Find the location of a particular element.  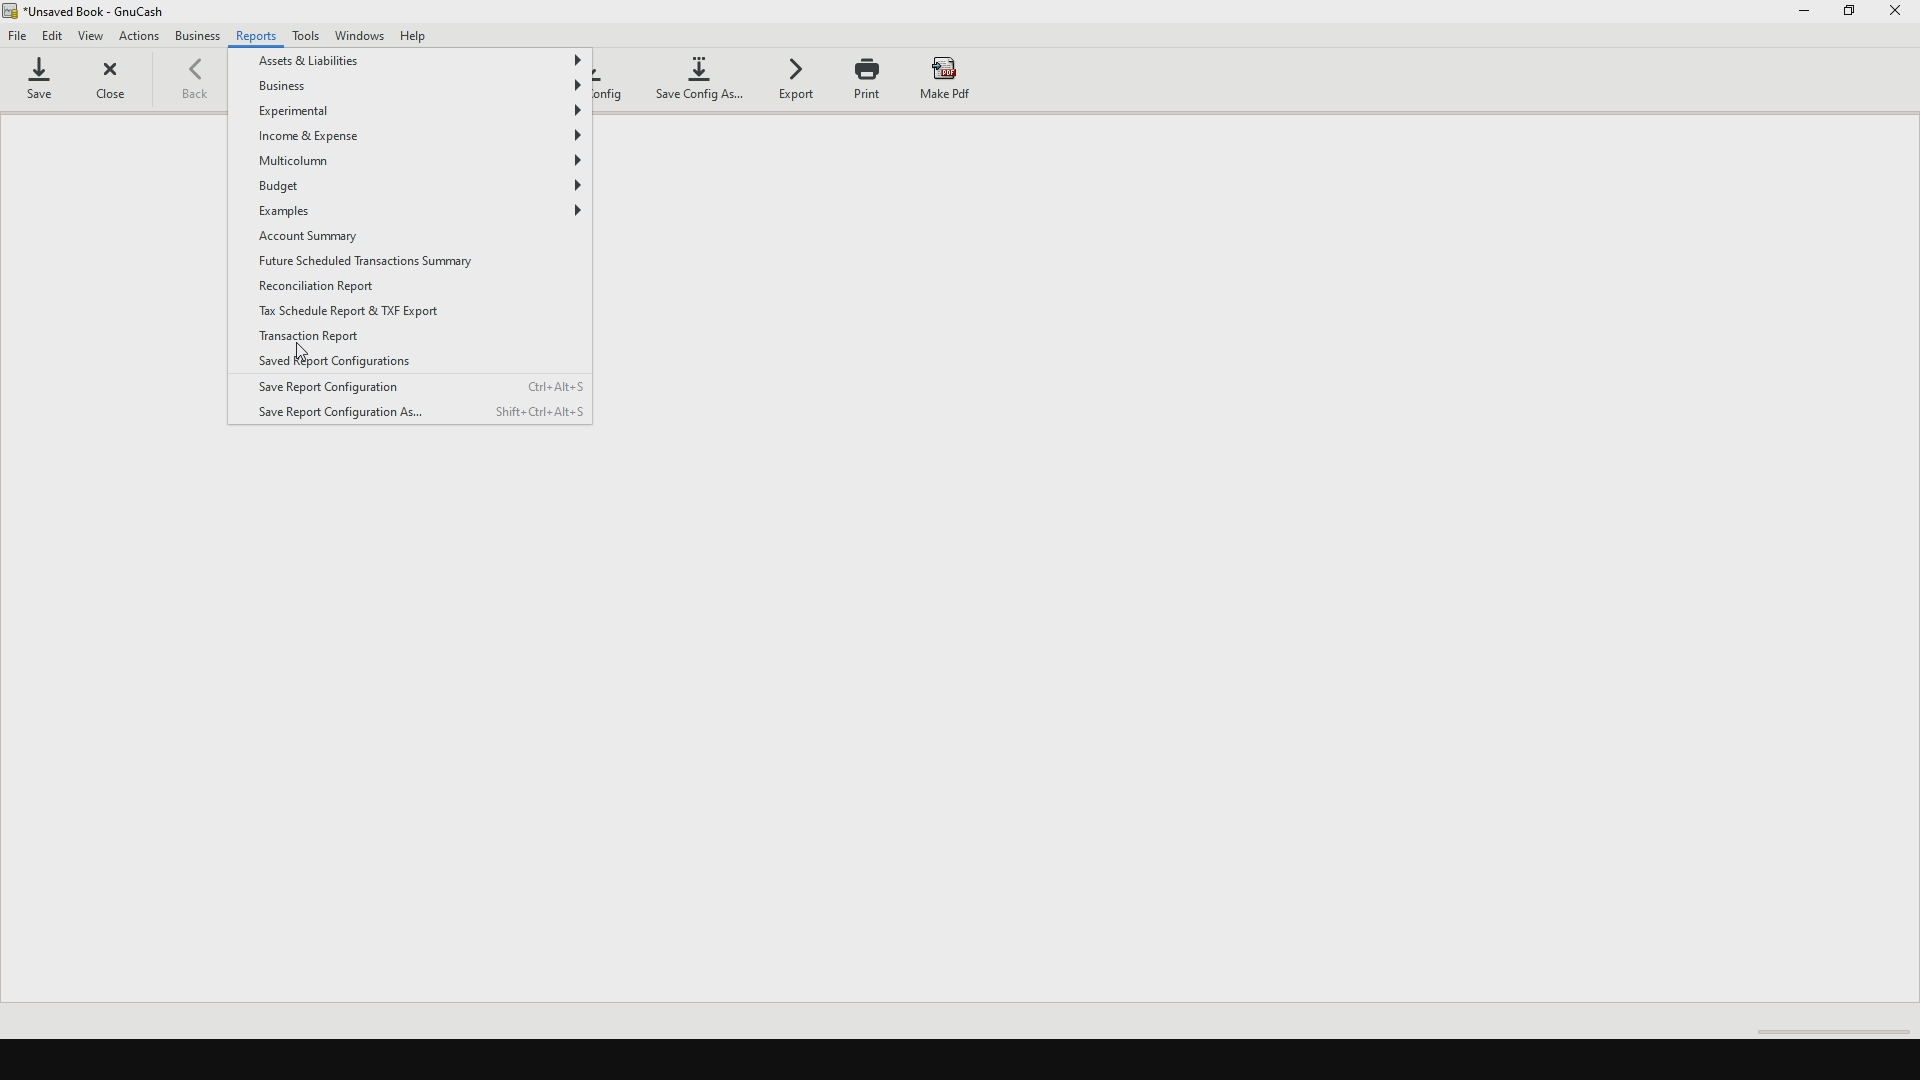

save config is located at coordinates (613, 81).